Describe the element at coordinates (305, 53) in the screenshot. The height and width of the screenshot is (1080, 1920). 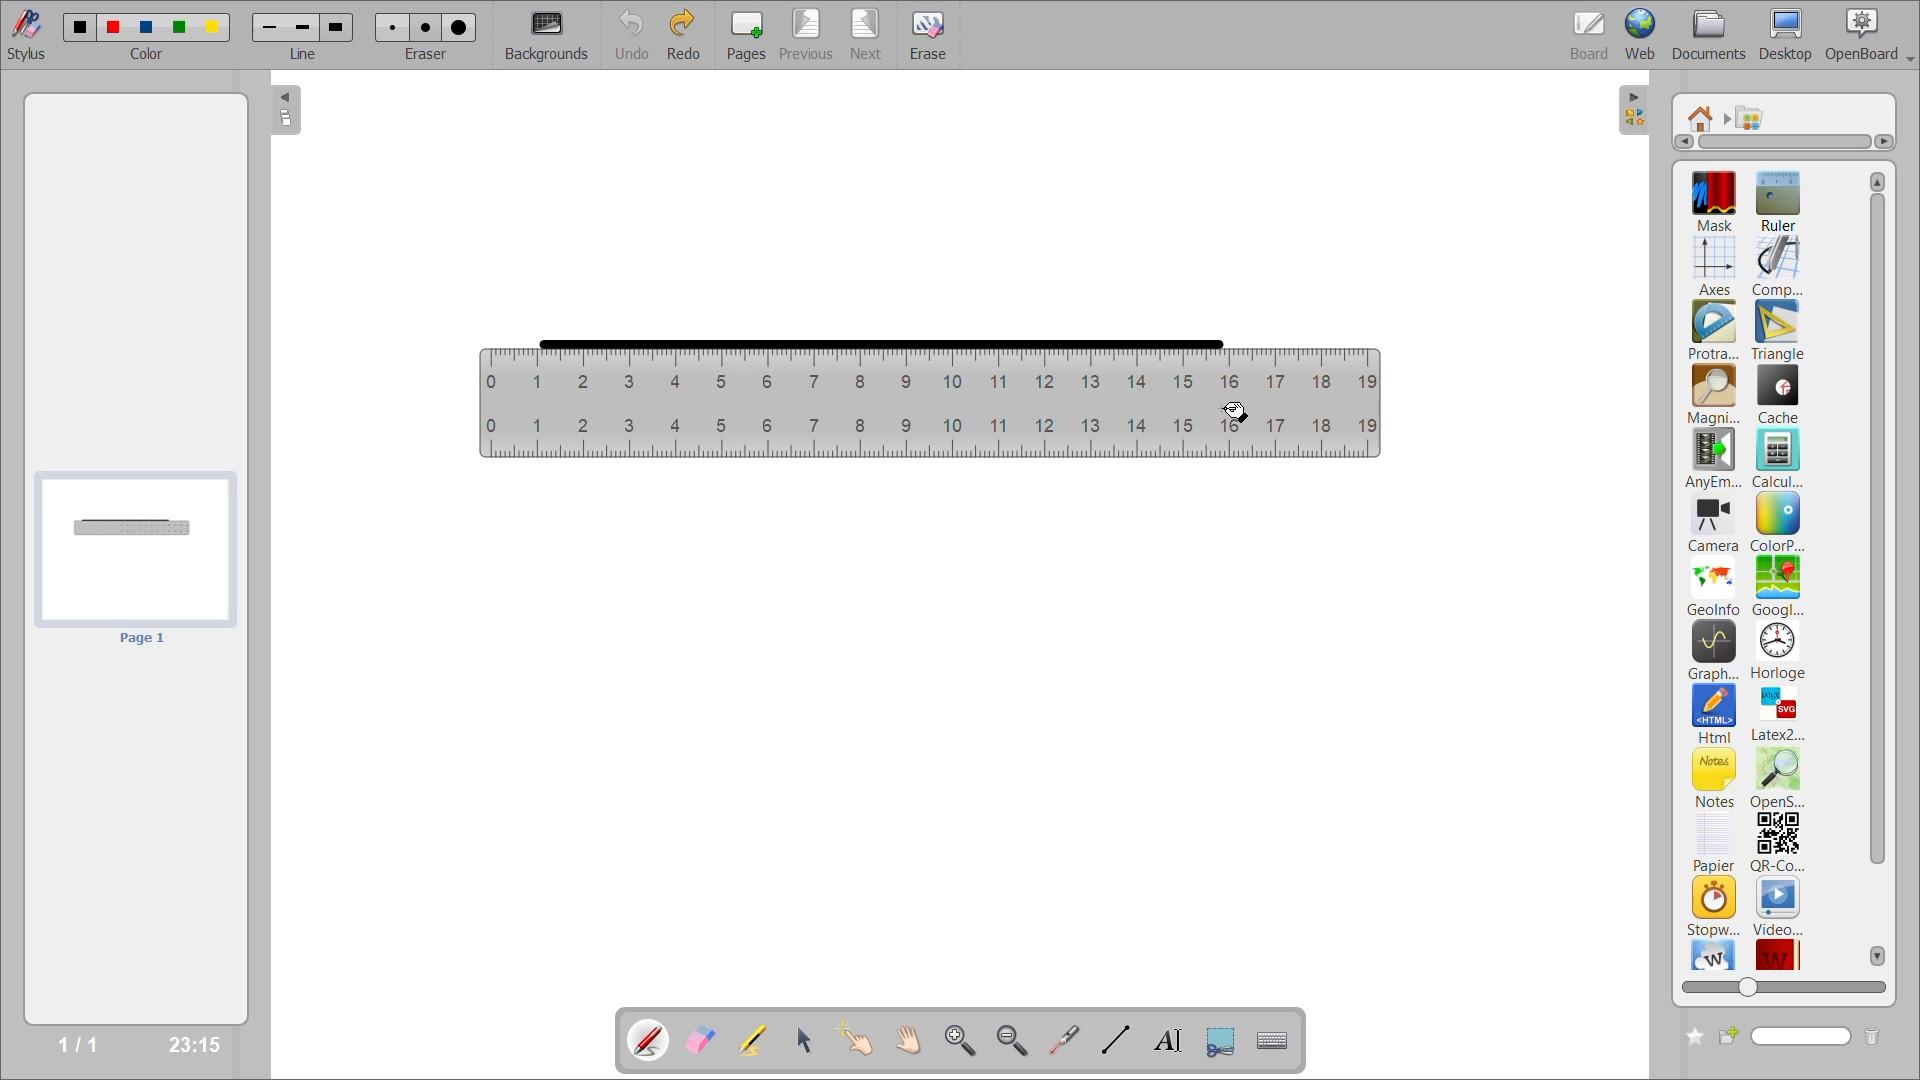
I see `line ` at that location.